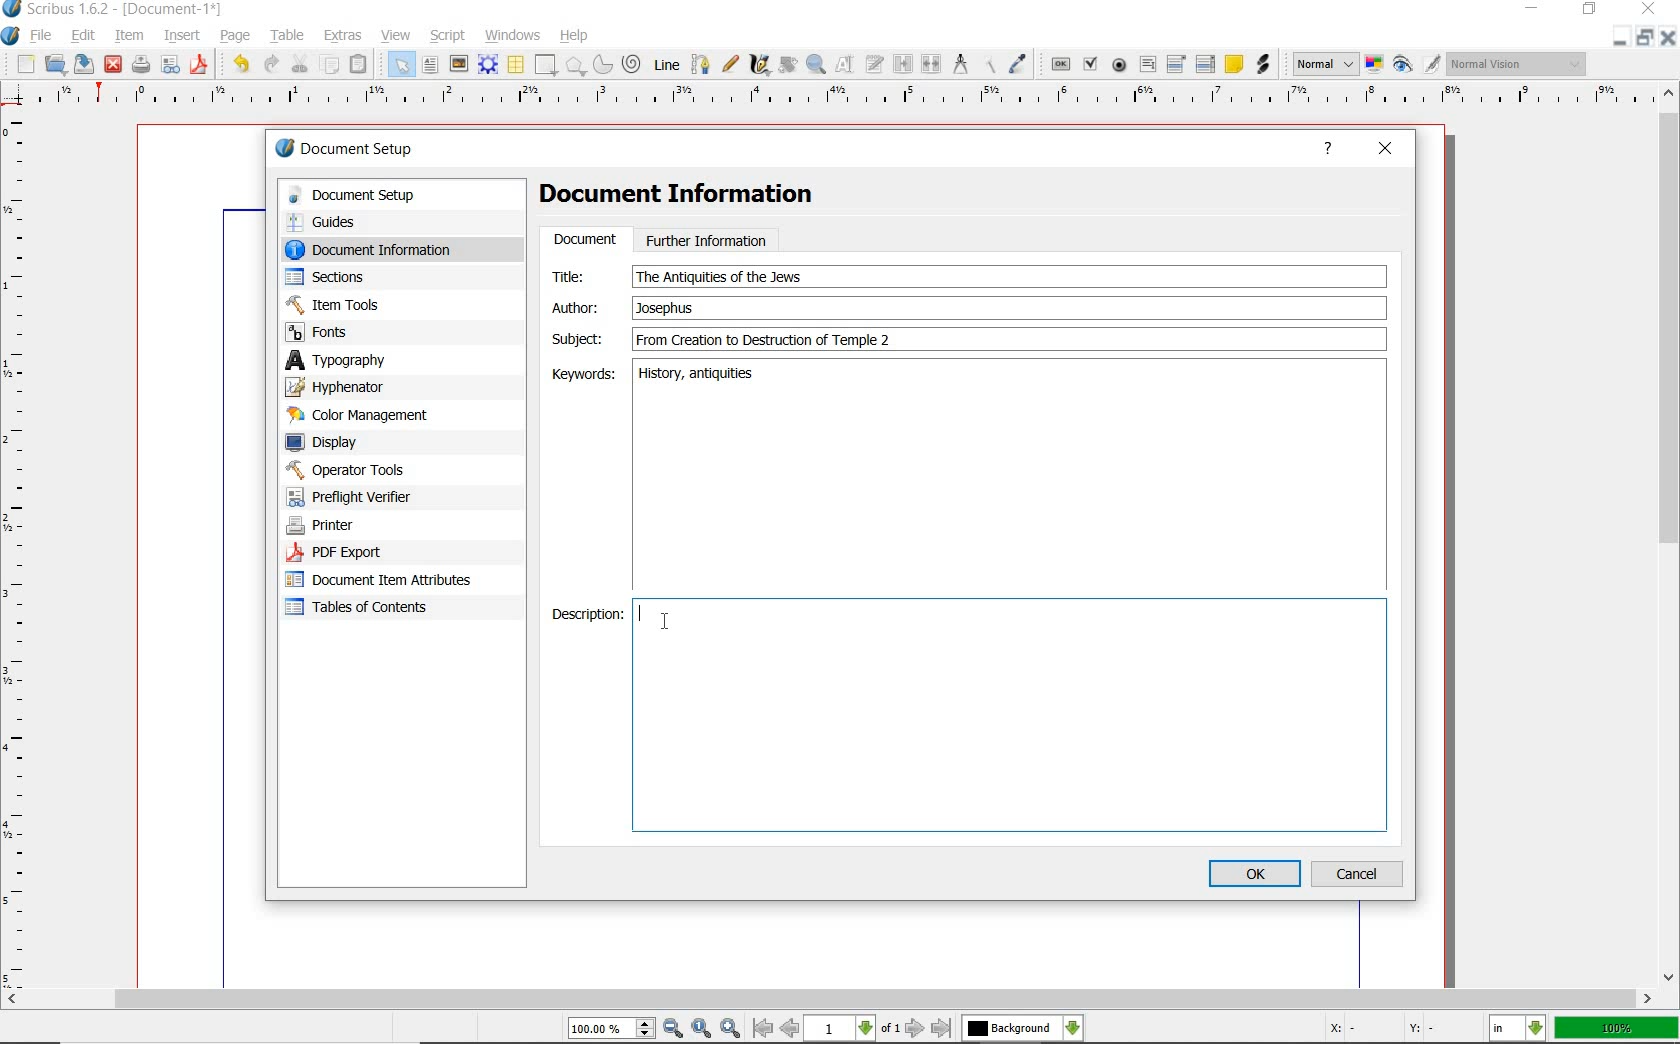 Image resolution: width=1680 pixels, height=1044 pixels. Describe the element at coordinates (514, 36) in the screenshot. I see `windows` at that location.